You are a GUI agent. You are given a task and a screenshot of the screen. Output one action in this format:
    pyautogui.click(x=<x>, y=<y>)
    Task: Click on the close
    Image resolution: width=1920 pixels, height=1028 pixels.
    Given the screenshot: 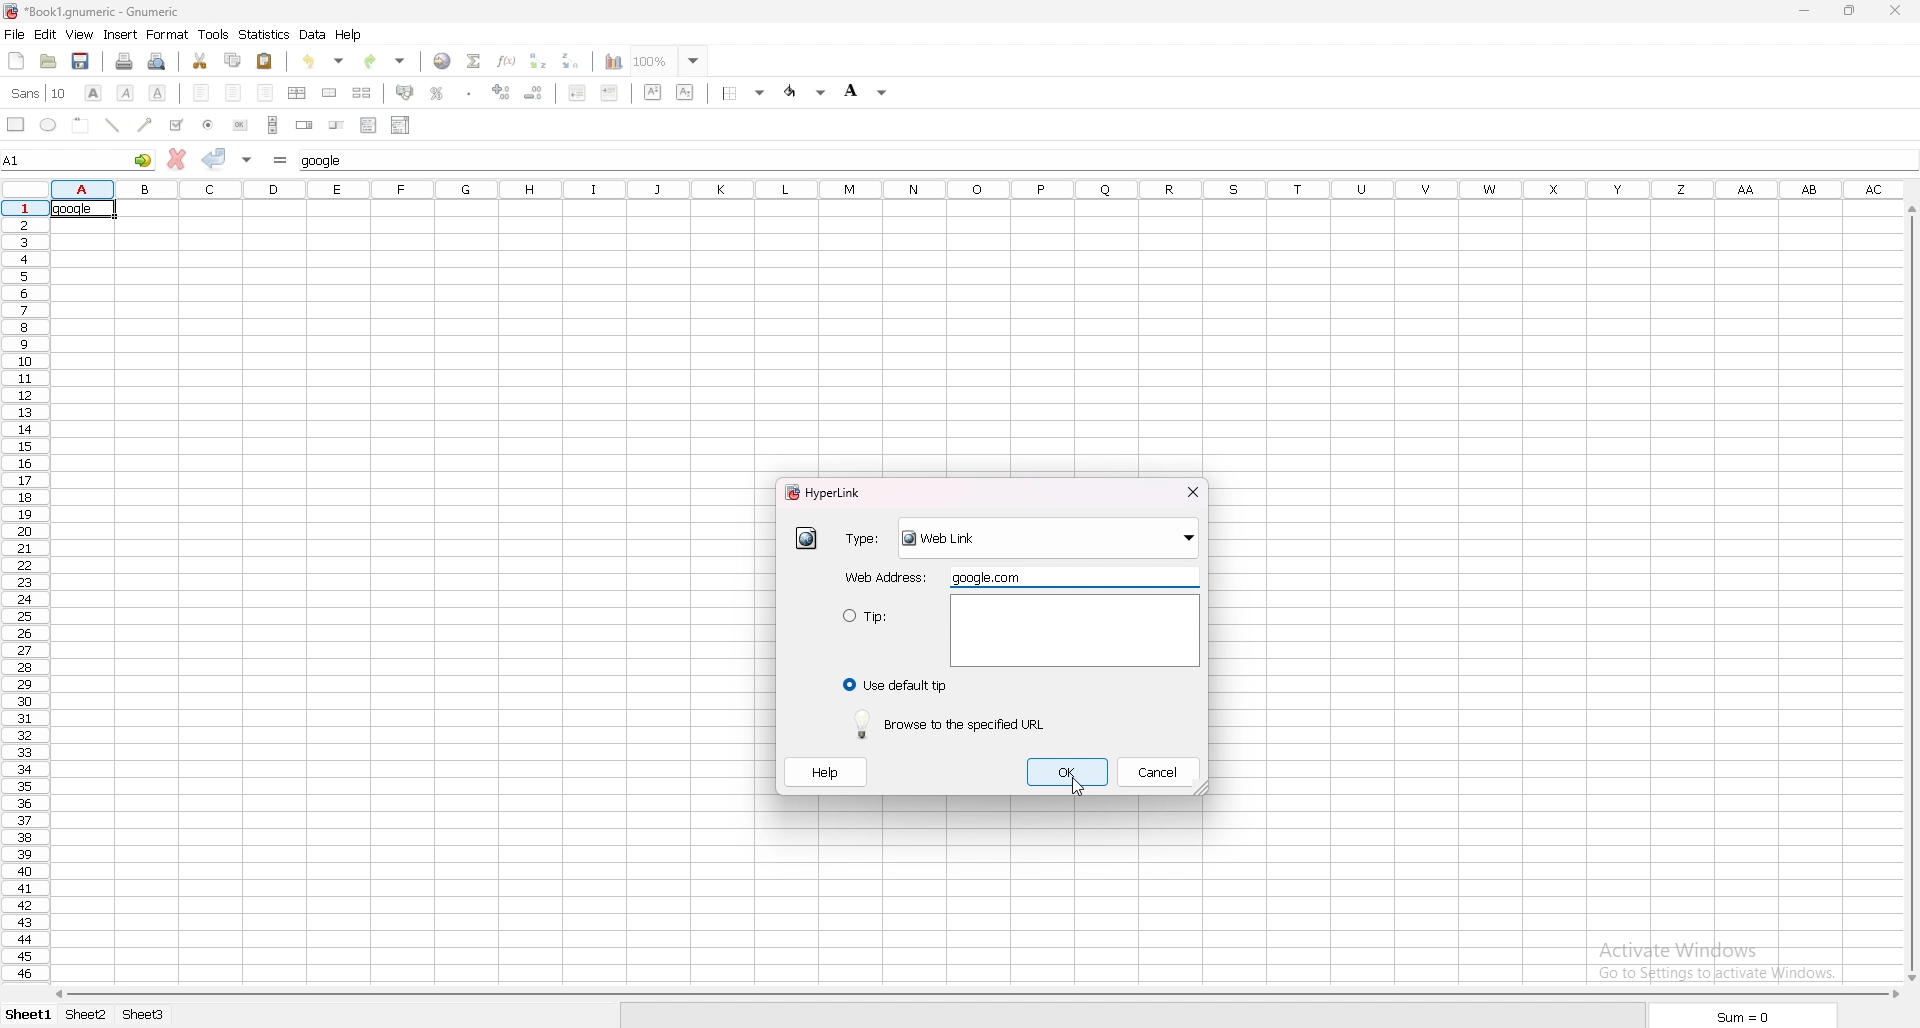 What is the action you would take?
    pyautogui.click(x=1895, y=11)
    